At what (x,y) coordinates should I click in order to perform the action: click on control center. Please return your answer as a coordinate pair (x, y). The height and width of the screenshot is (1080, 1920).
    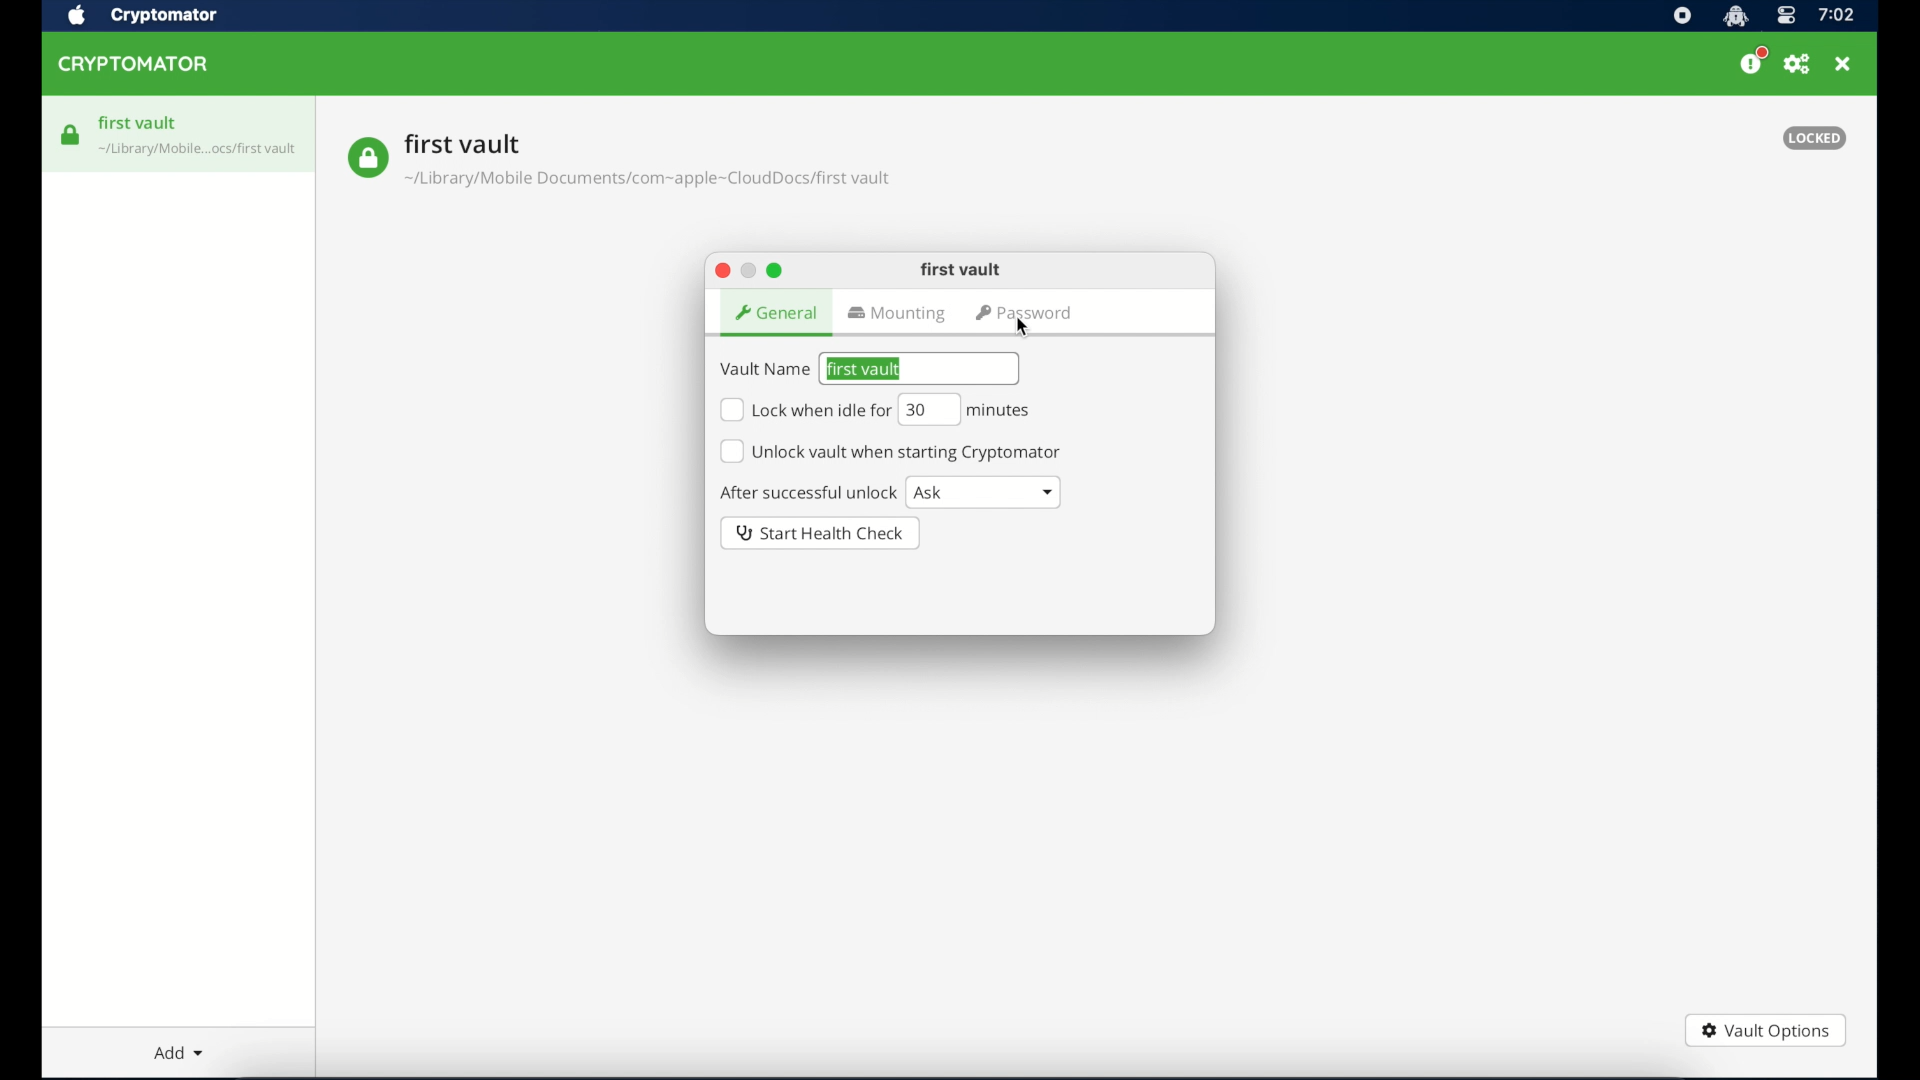
    Looking at the image, I should click on (1785, 17).